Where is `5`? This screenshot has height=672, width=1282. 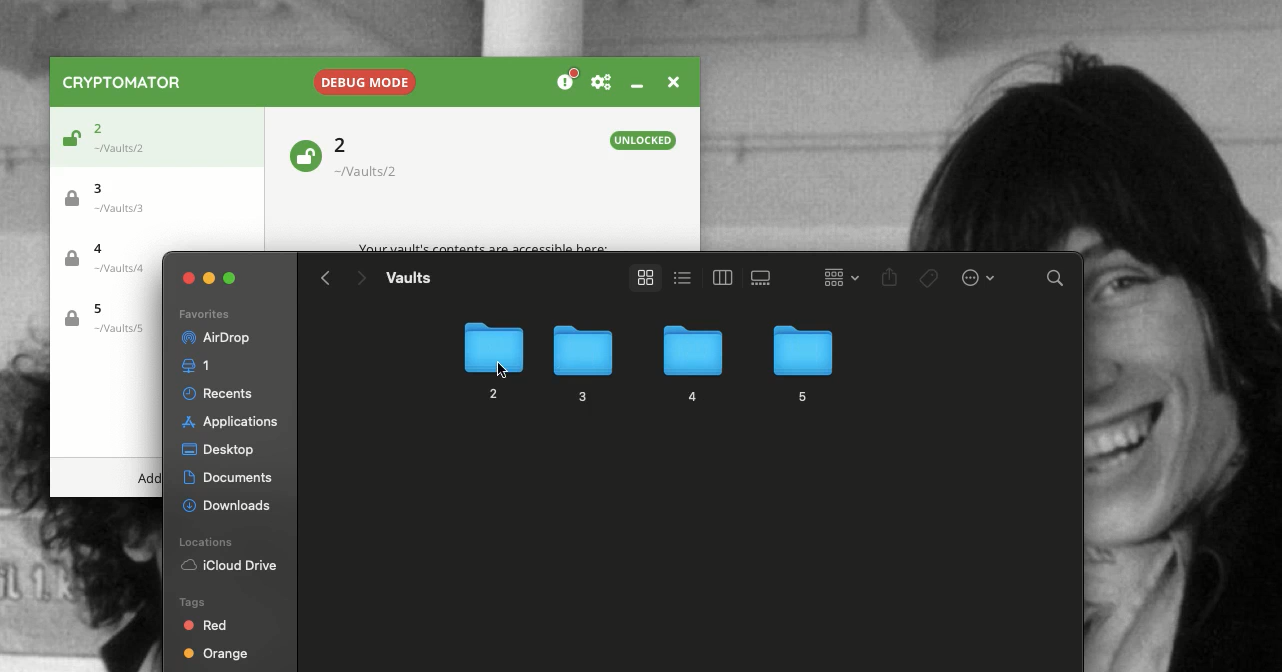
5 is located at coordinates (801, 361).